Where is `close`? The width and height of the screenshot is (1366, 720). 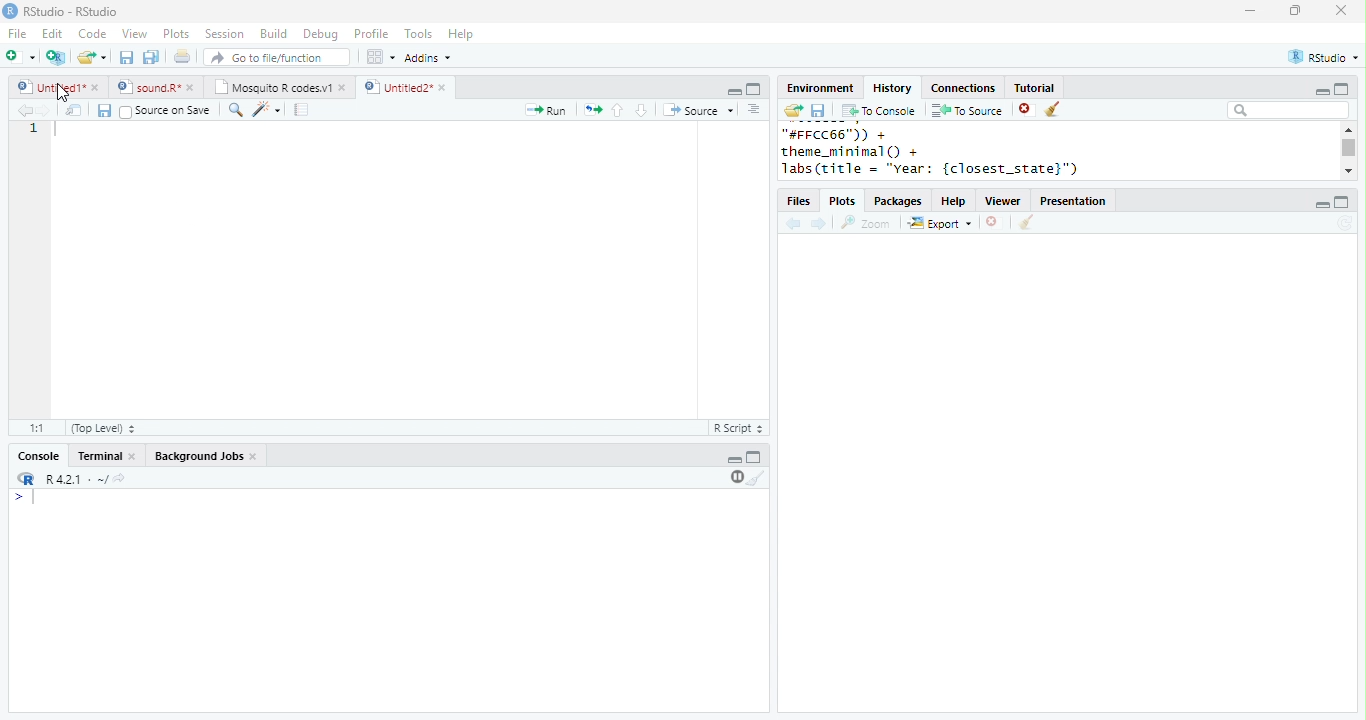
close is located at coordinates (443, 87).